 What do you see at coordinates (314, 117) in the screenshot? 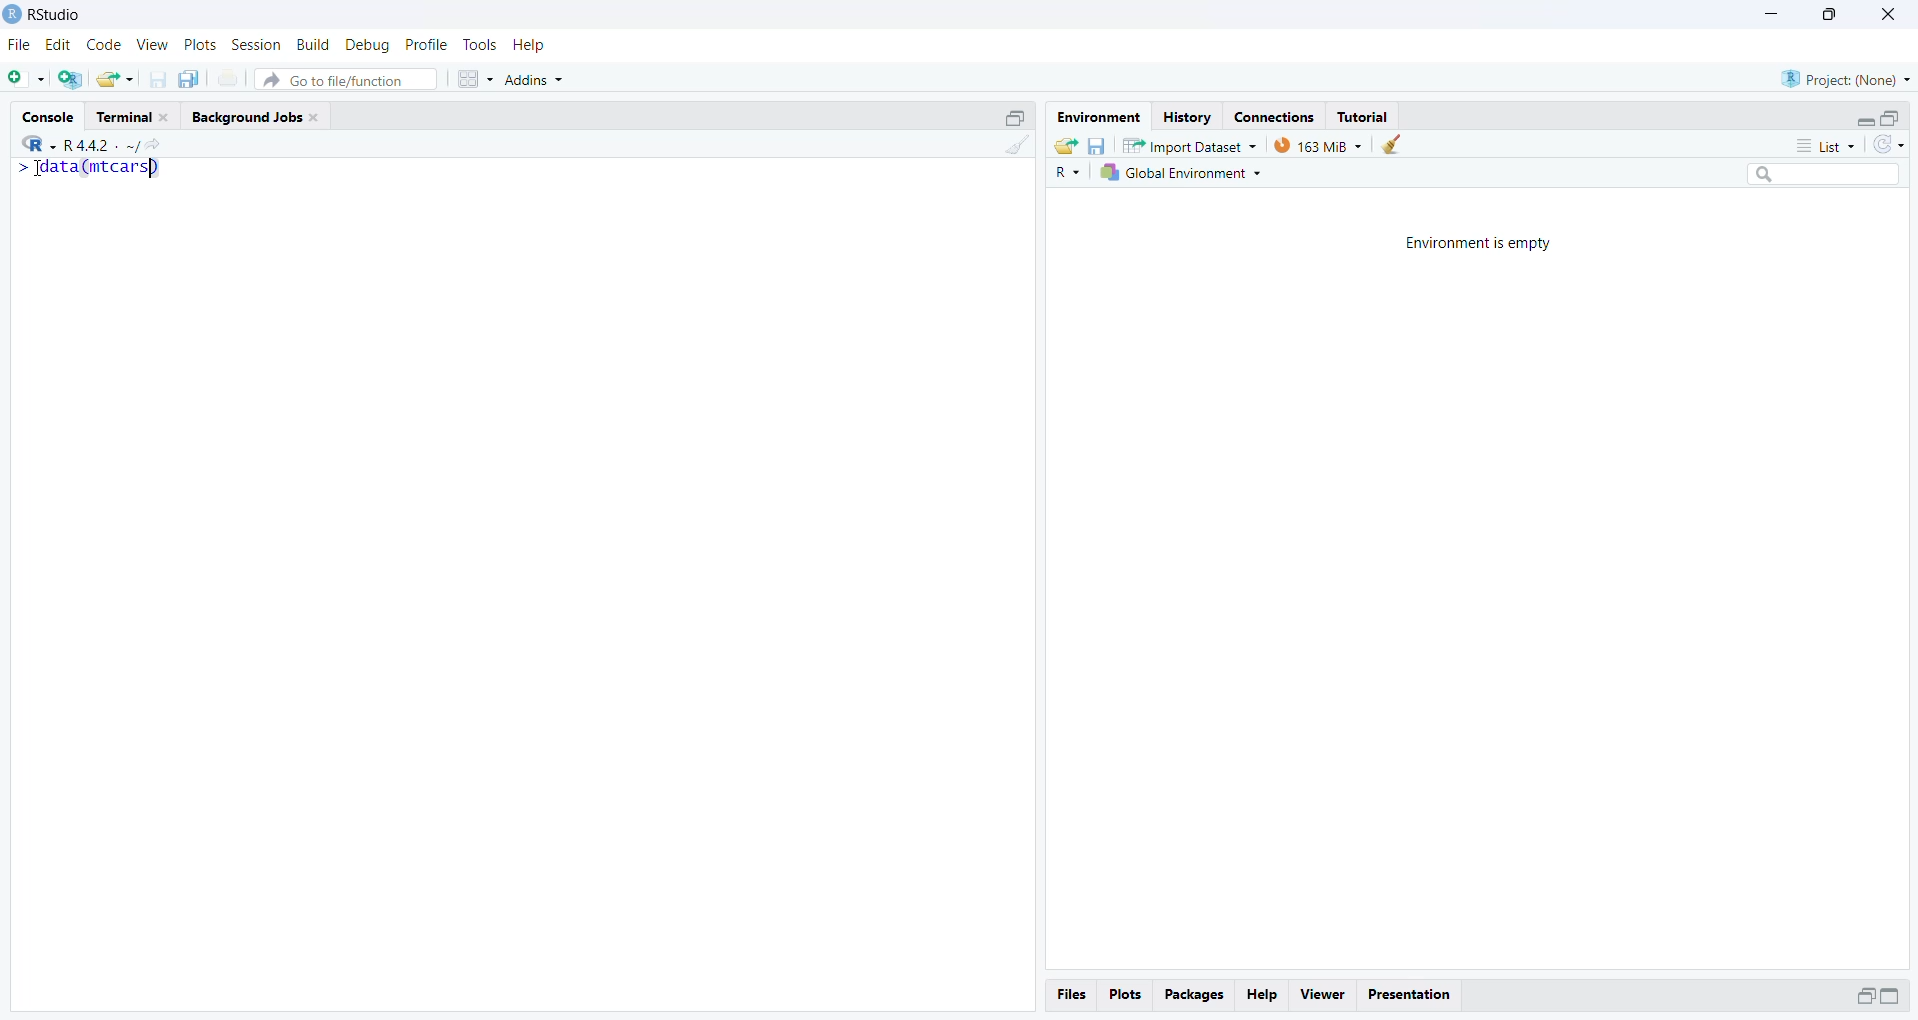
I see `close` at bounding box center [314, 117].